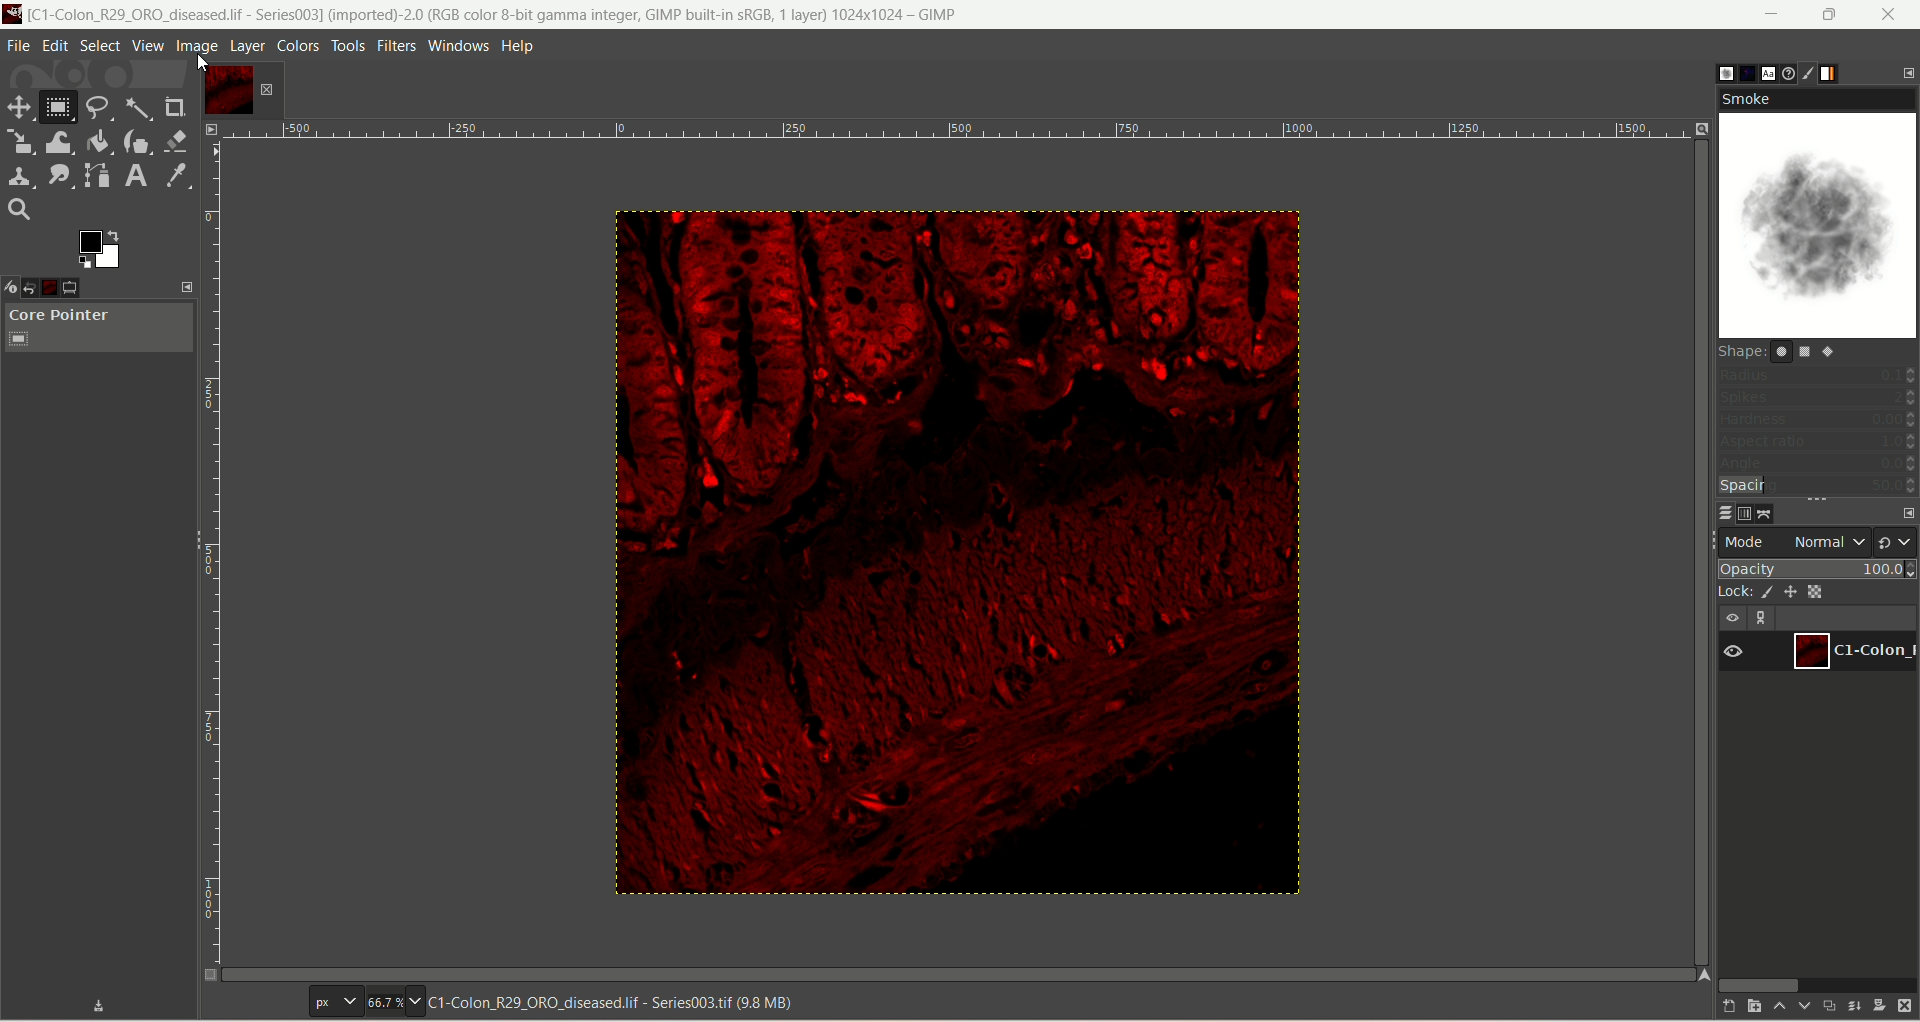  What do you see at coordinates (1748, 514) in the screenshot?
I see `channels` at bounding box center [1748, 514].